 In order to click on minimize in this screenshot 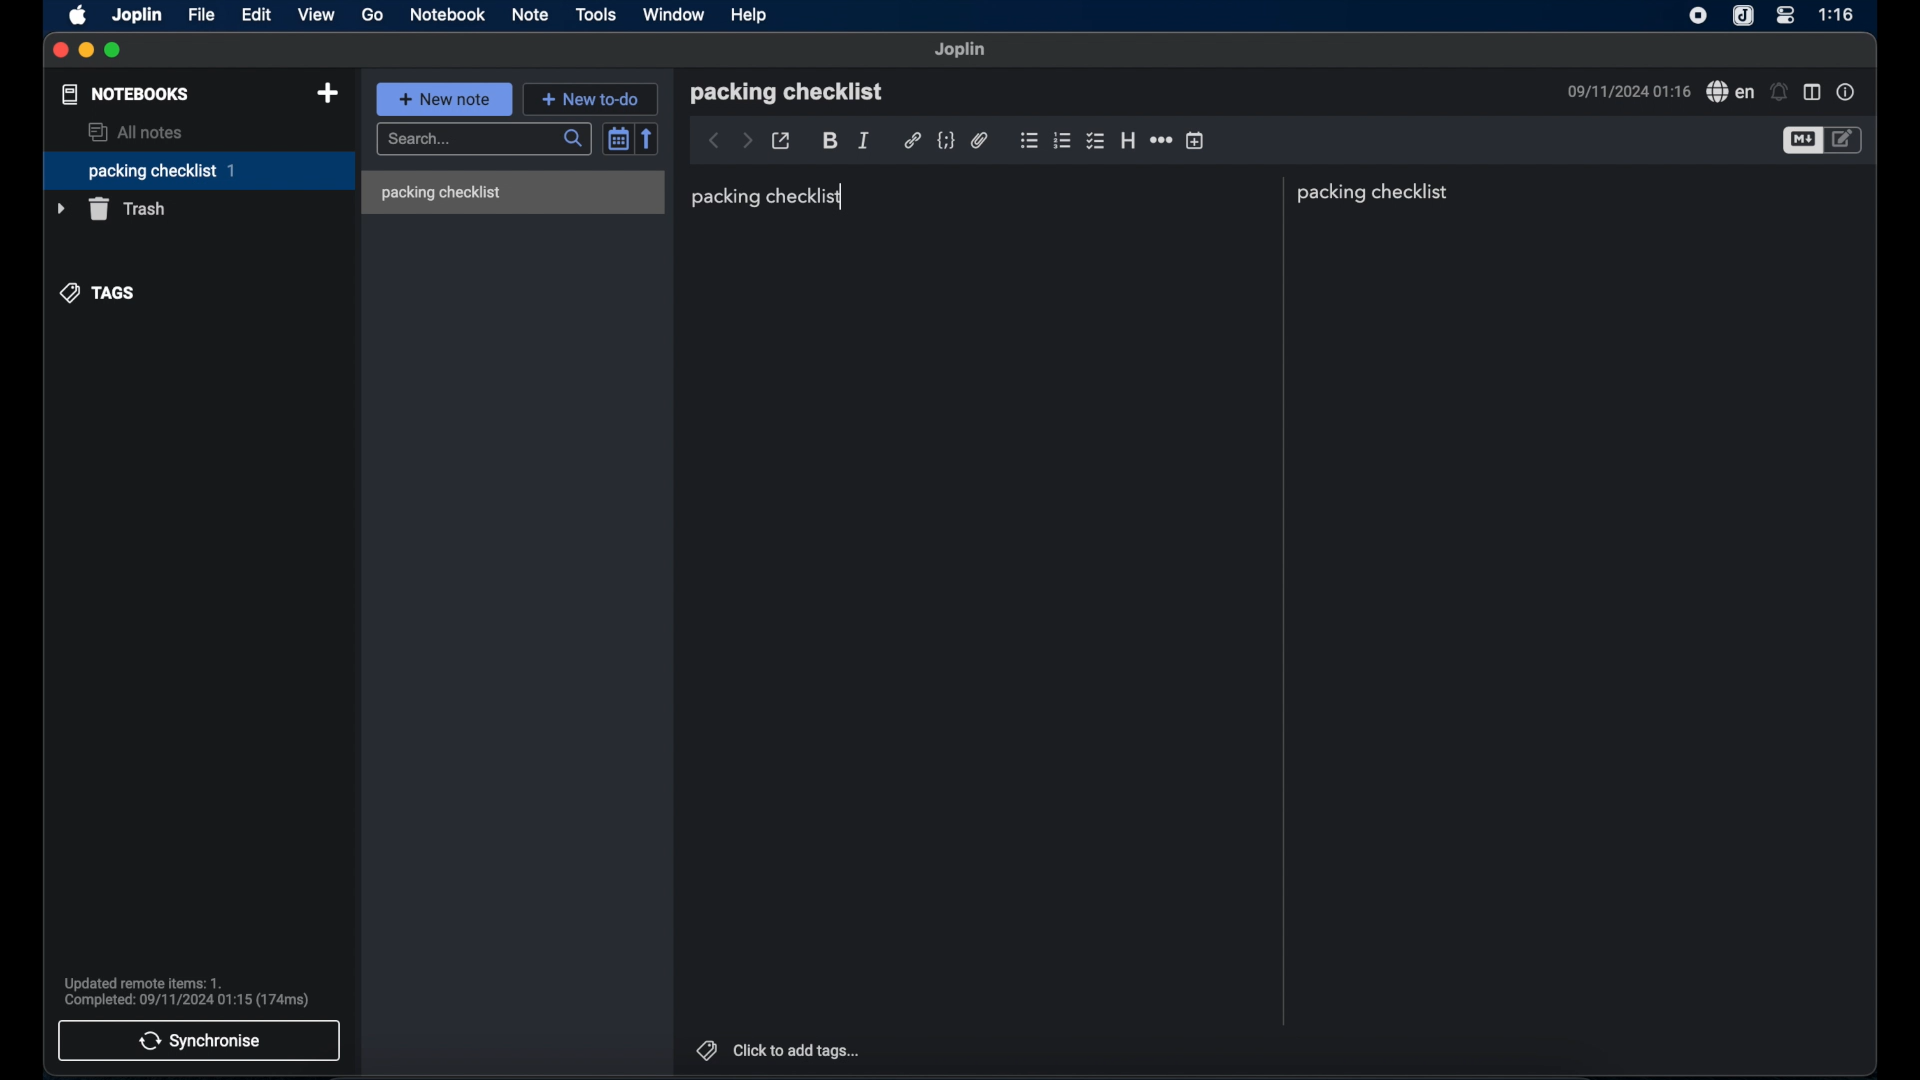, I will do `click(86, 51)`.